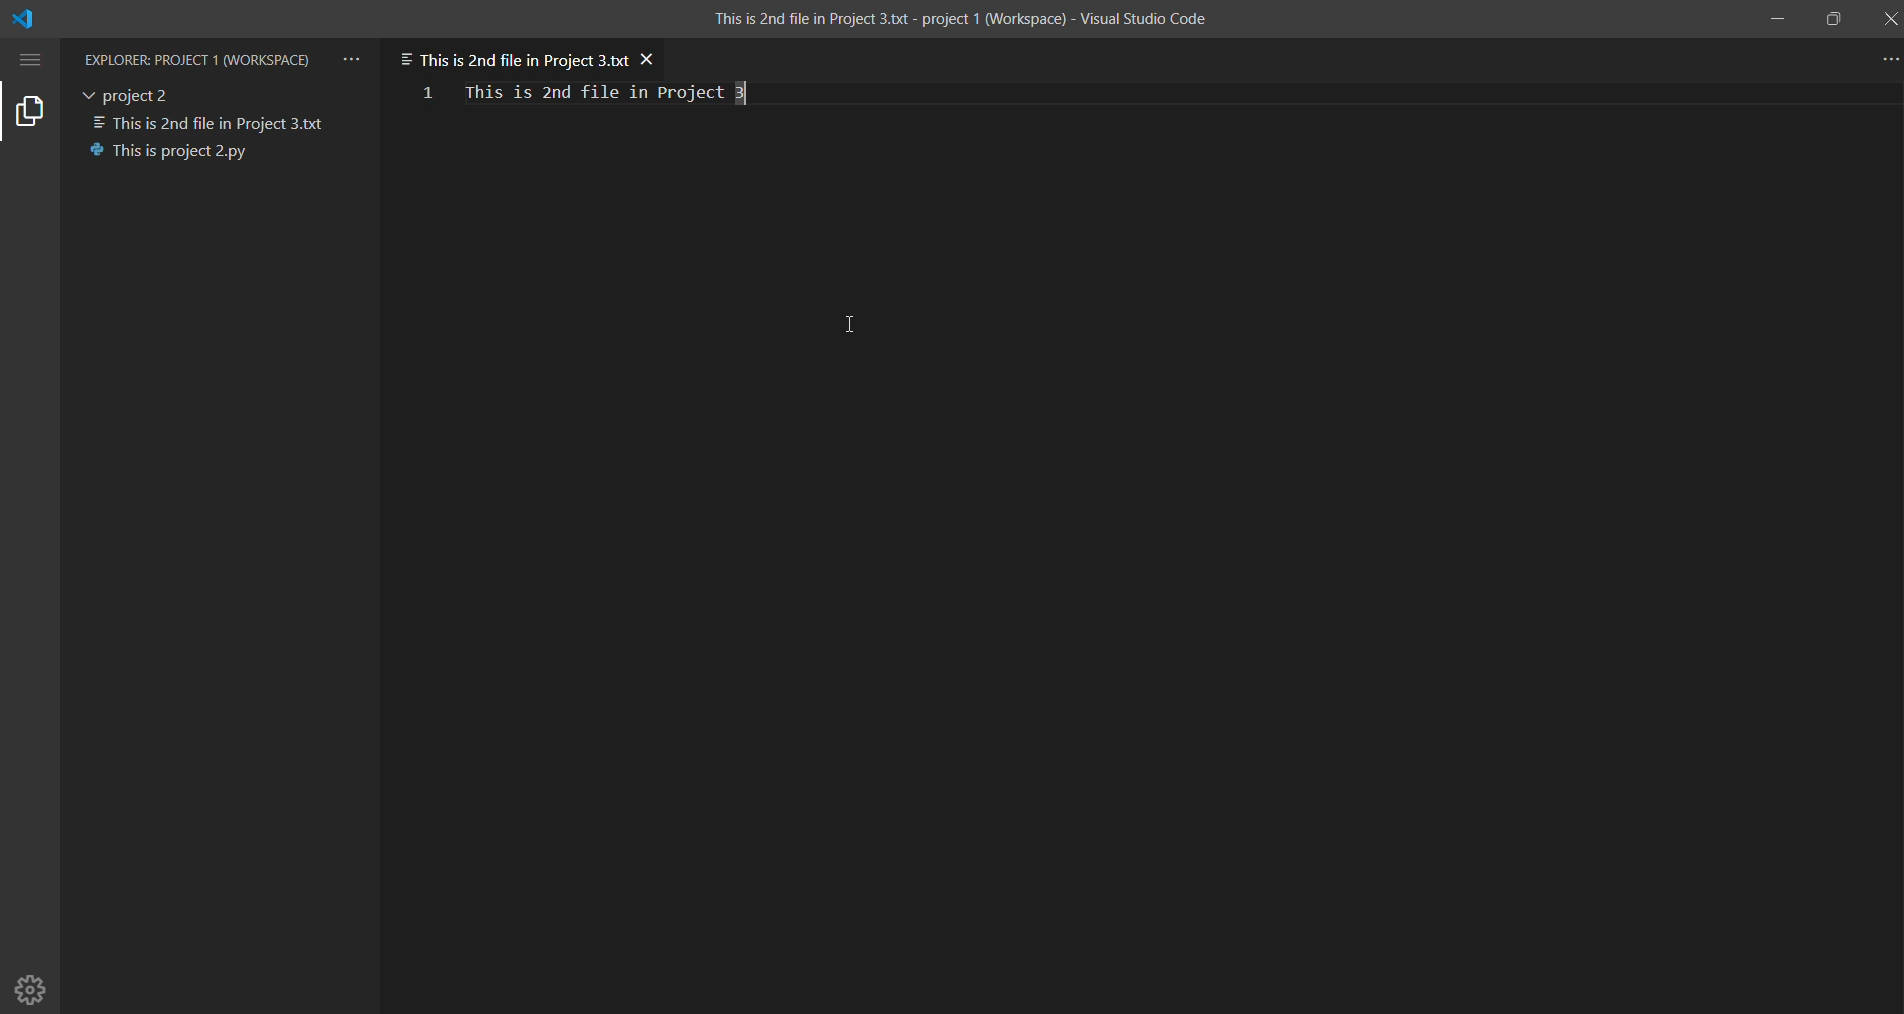 The width and height of the screenshot is (1904, 1014). I want to click on maximize, so click(1832, 15).